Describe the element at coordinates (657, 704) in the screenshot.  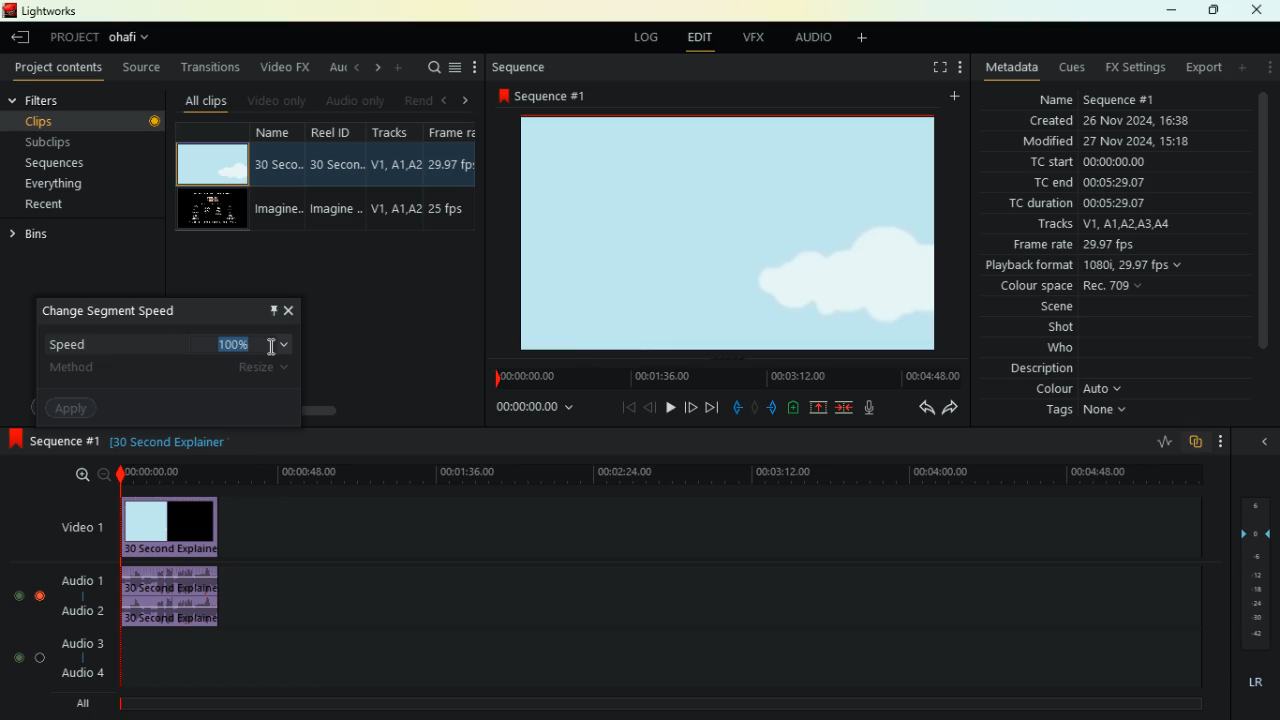
I see `timeline` at that location.